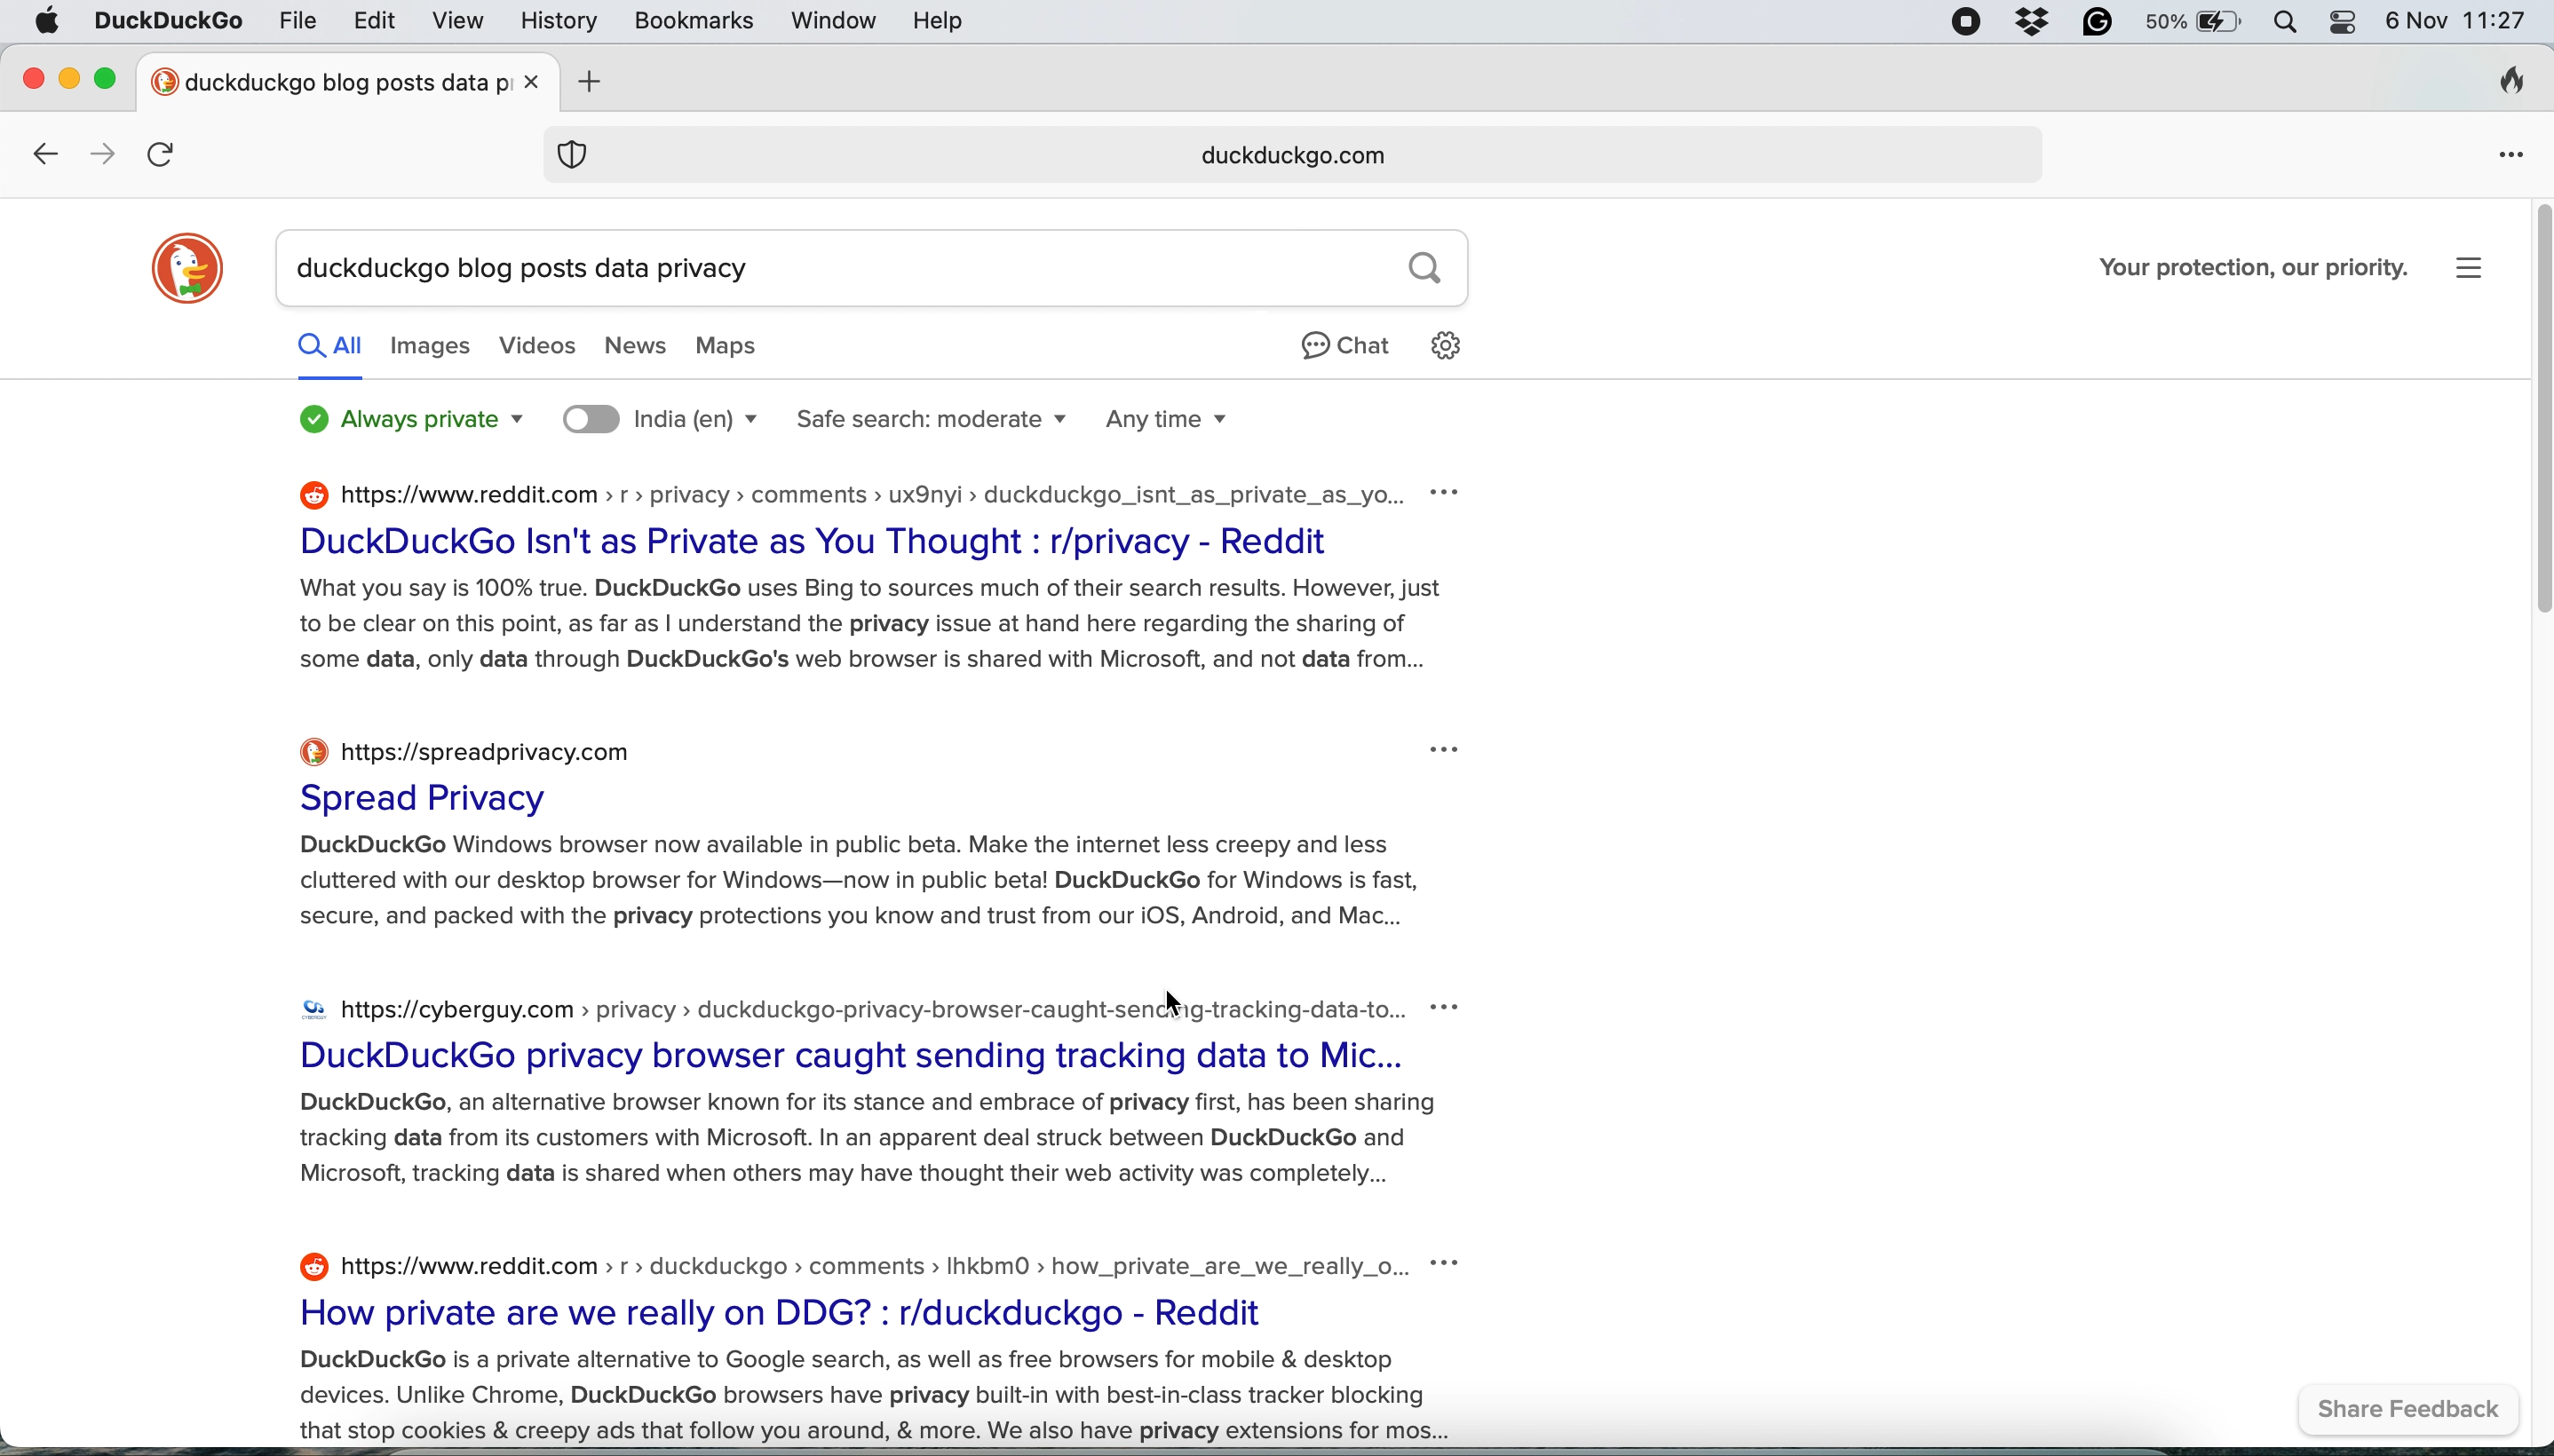 This screenshot has height=1456, width=2554. What do you see at coordinates (2460, 19) in the screenshot?
I see `6 Nov 11:26` at bounding box center [2460, 19].